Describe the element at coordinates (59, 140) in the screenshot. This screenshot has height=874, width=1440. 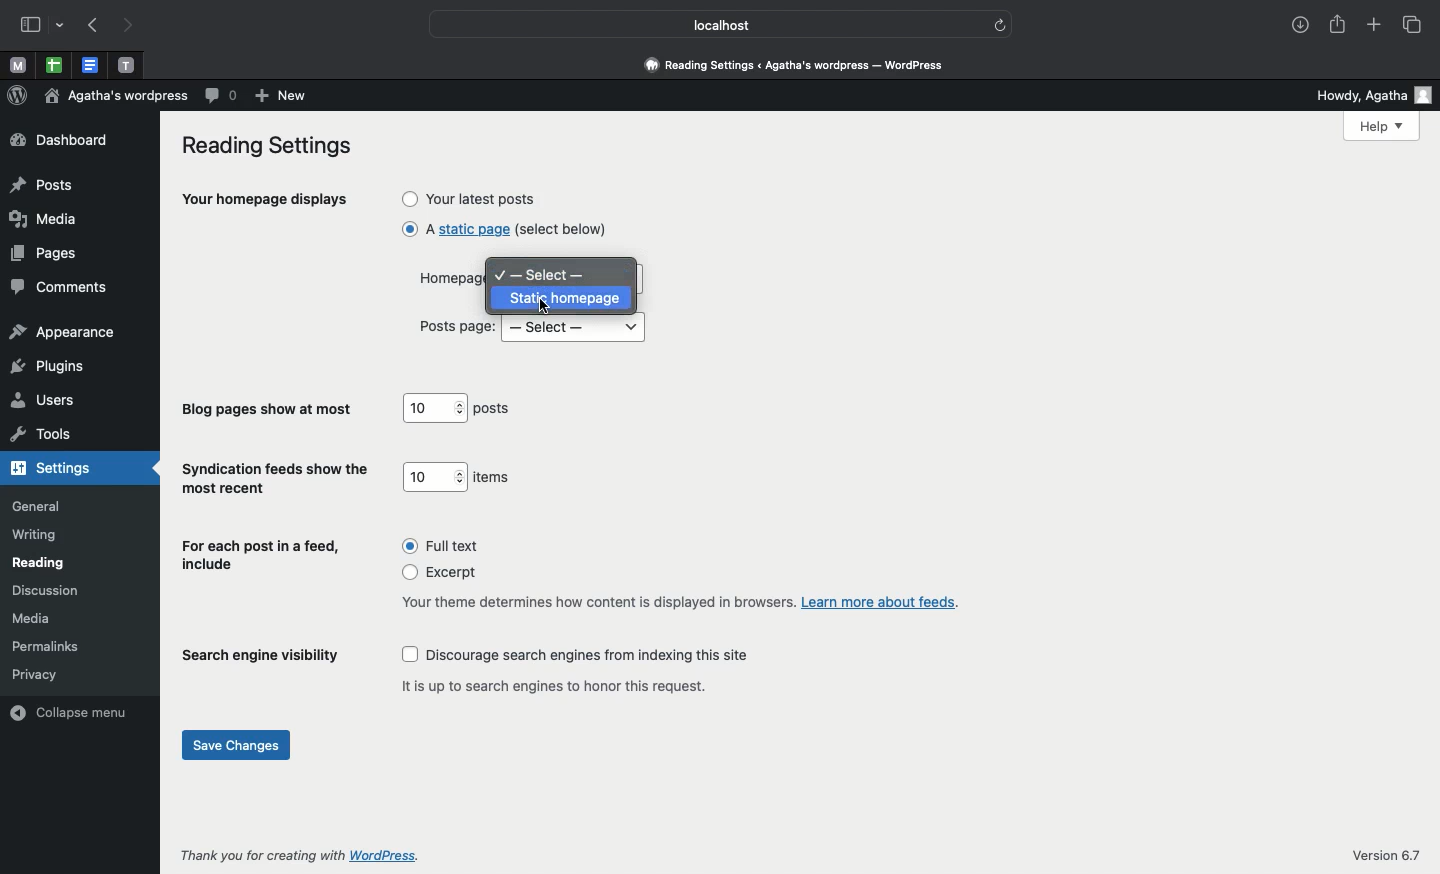
I see `dashboard ` at that location.